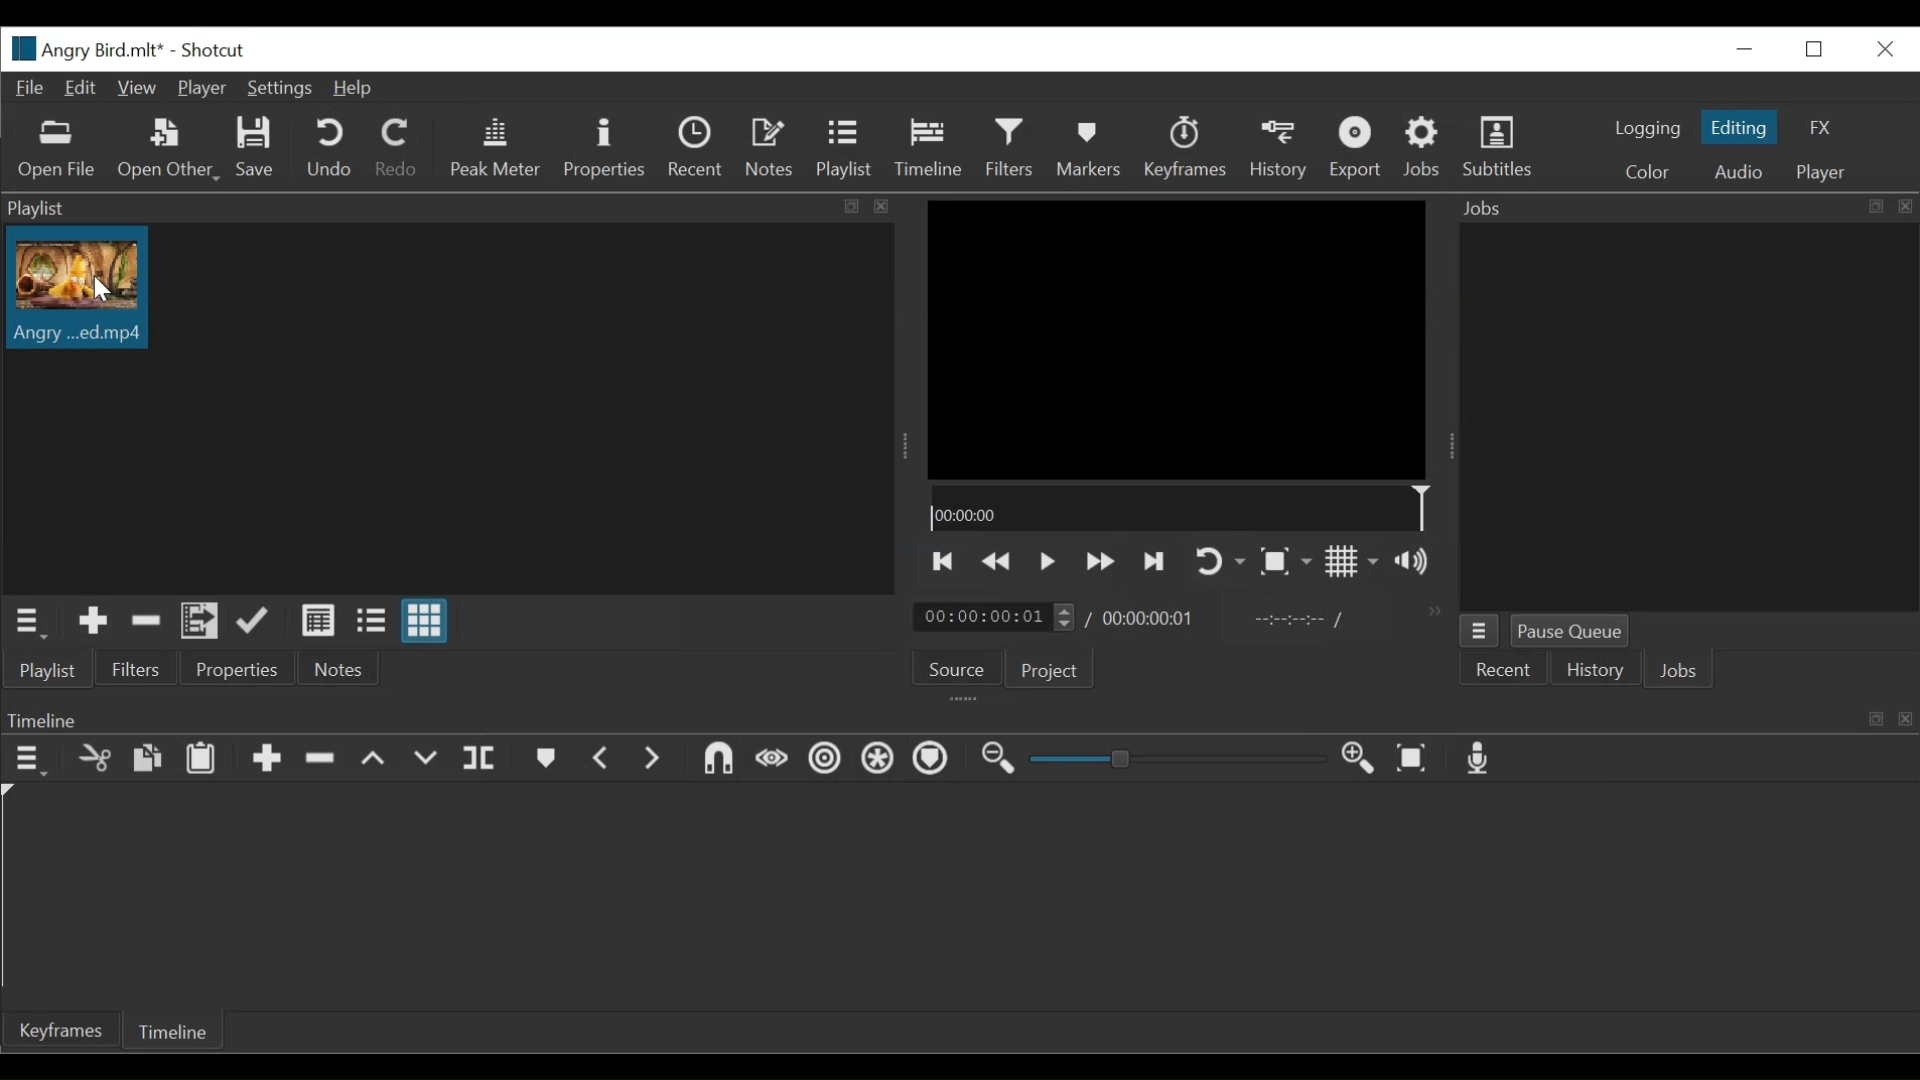  Describe the element at coordinates (201, 624) in the screenshot. I see `Add files to the playlist` at that location.